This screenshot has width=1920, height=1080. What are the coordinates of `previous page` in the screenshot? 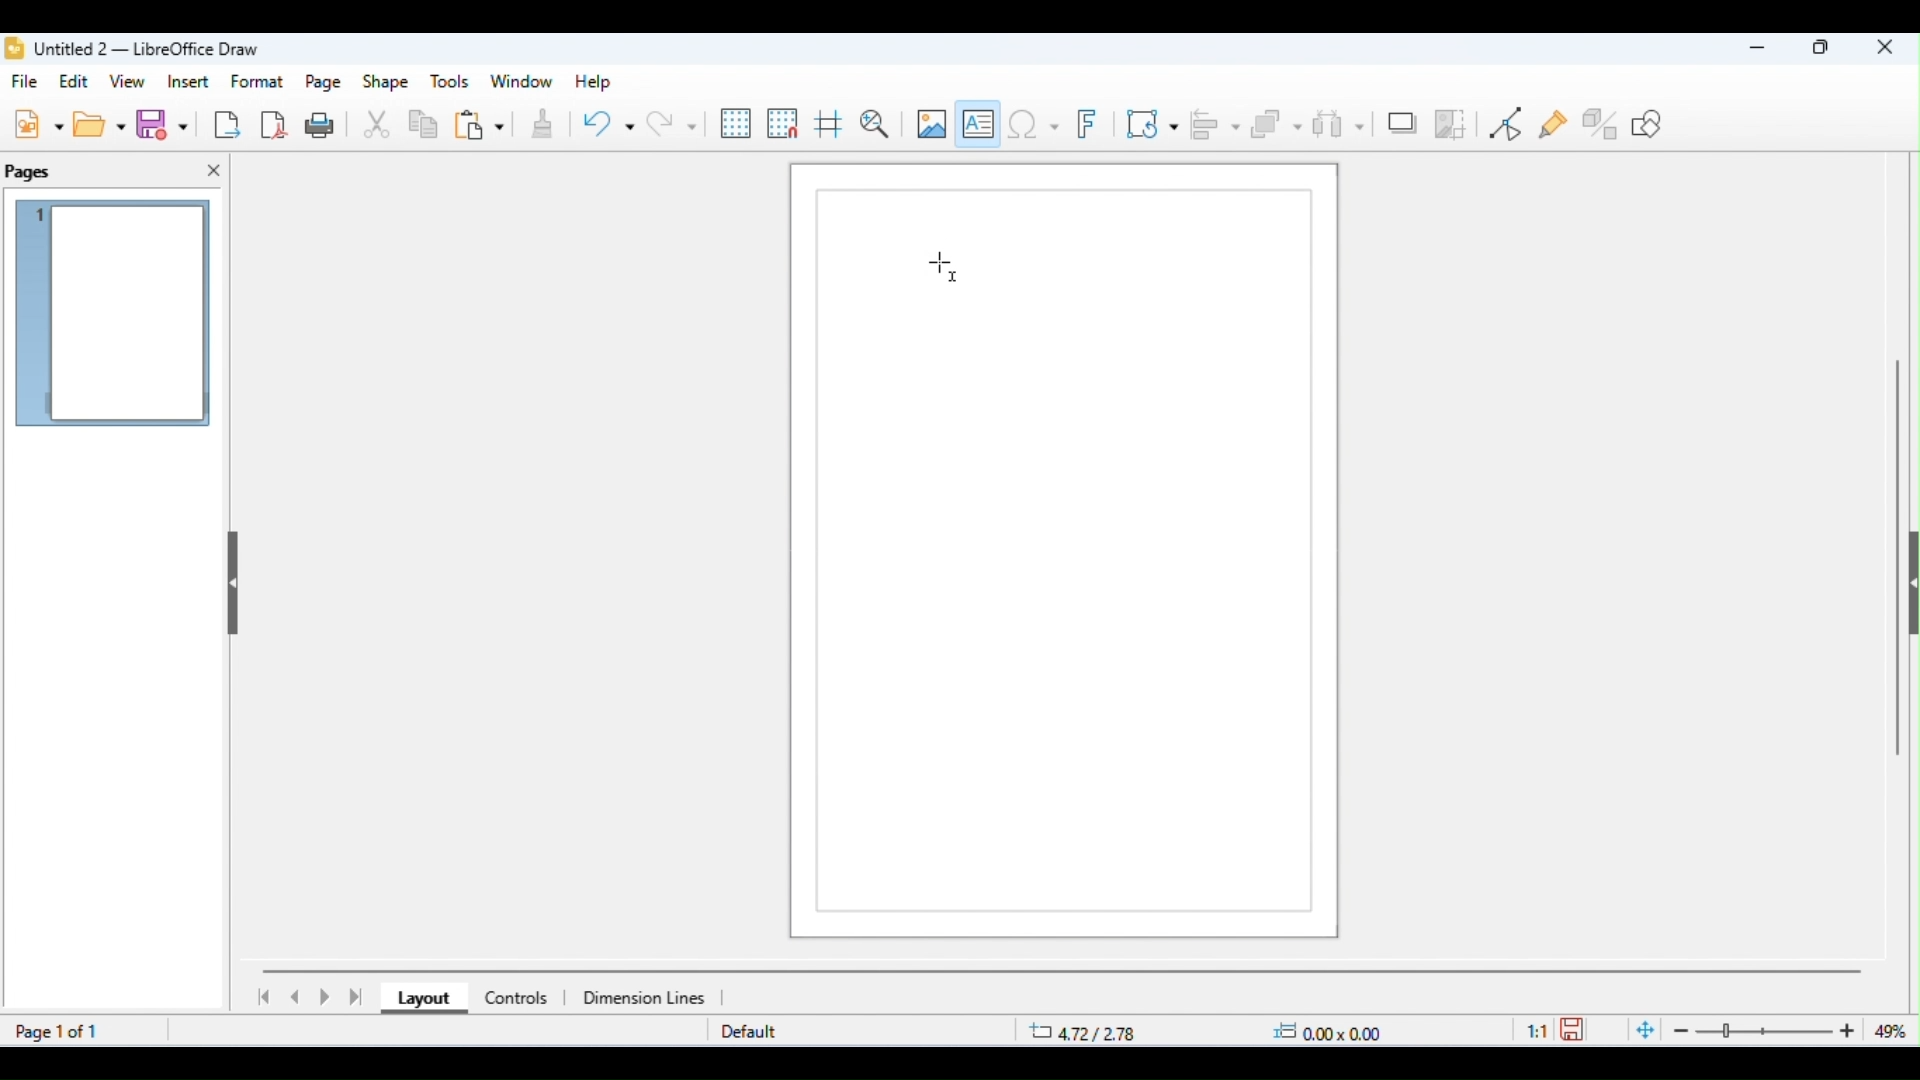 It's located at (296, 997).